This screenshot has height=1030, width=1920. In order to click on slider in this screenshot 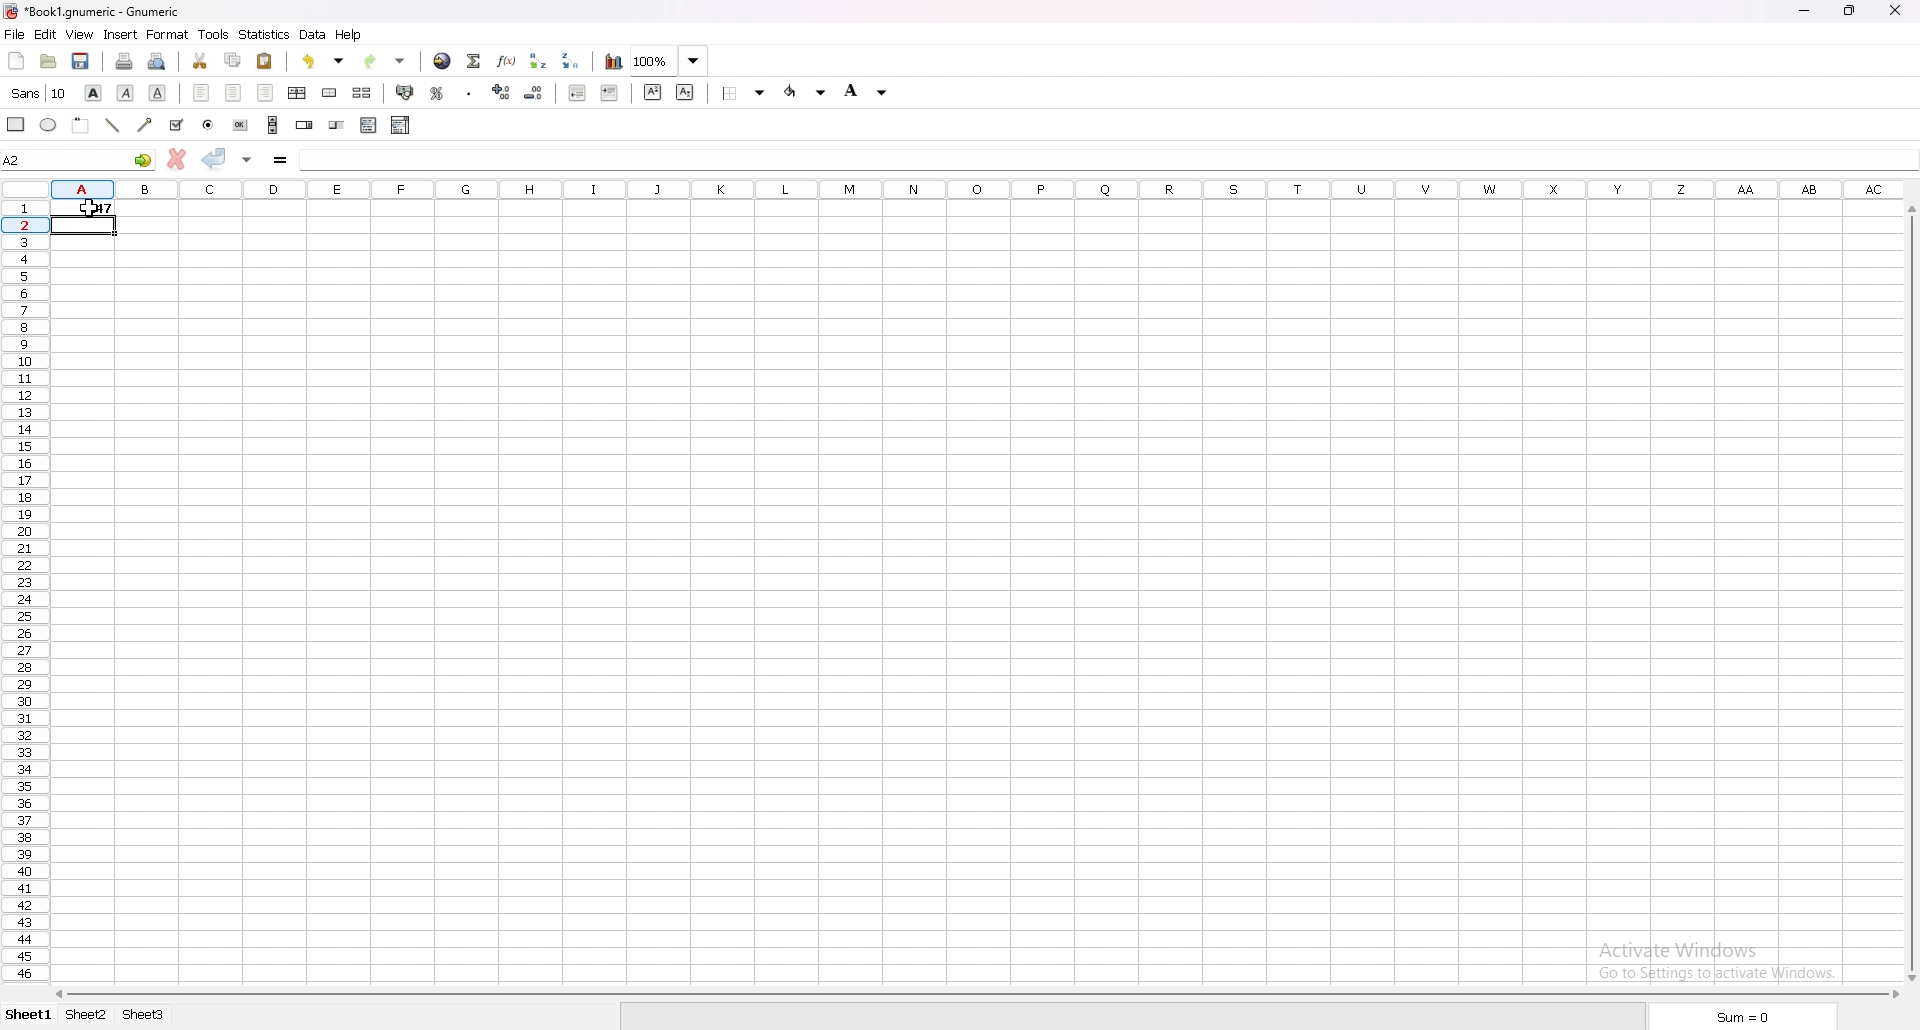, I will do `click(339, 125)`.